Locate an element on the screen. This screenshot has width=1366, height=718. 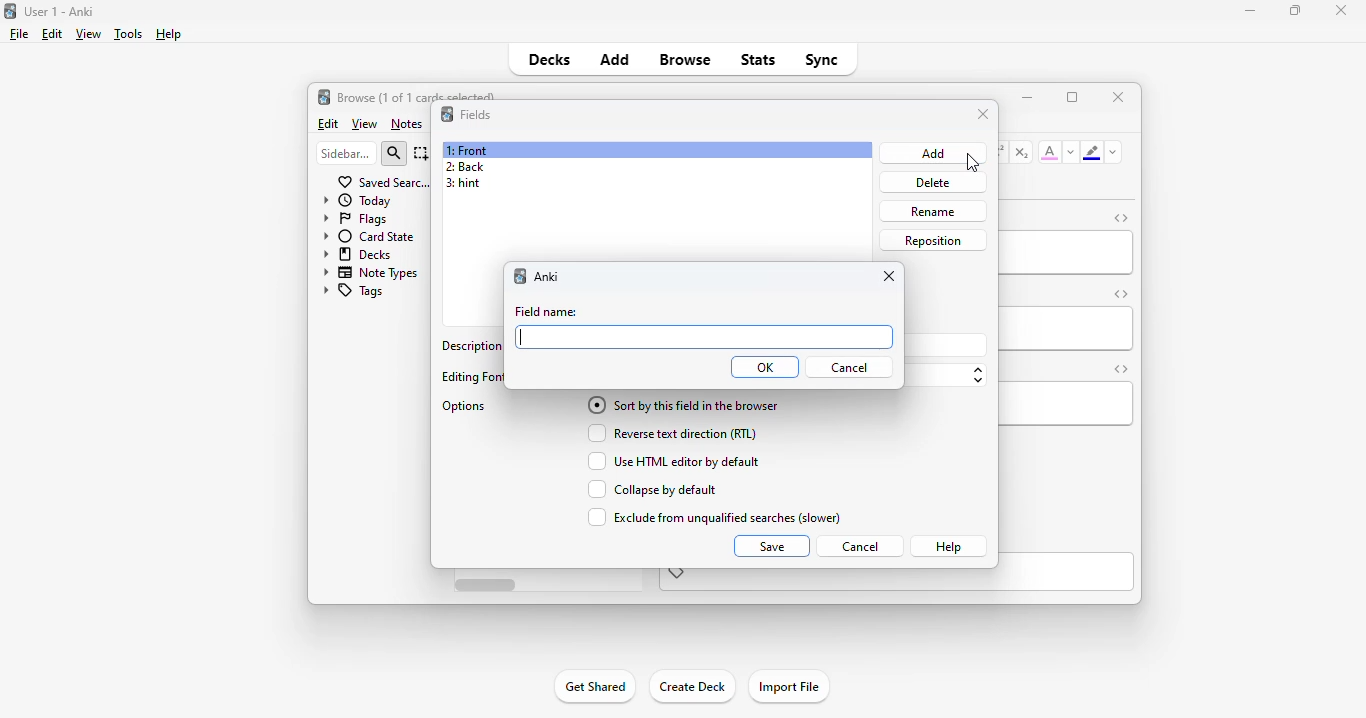
toggle HTML editor is located at coordinates (1121, 293).